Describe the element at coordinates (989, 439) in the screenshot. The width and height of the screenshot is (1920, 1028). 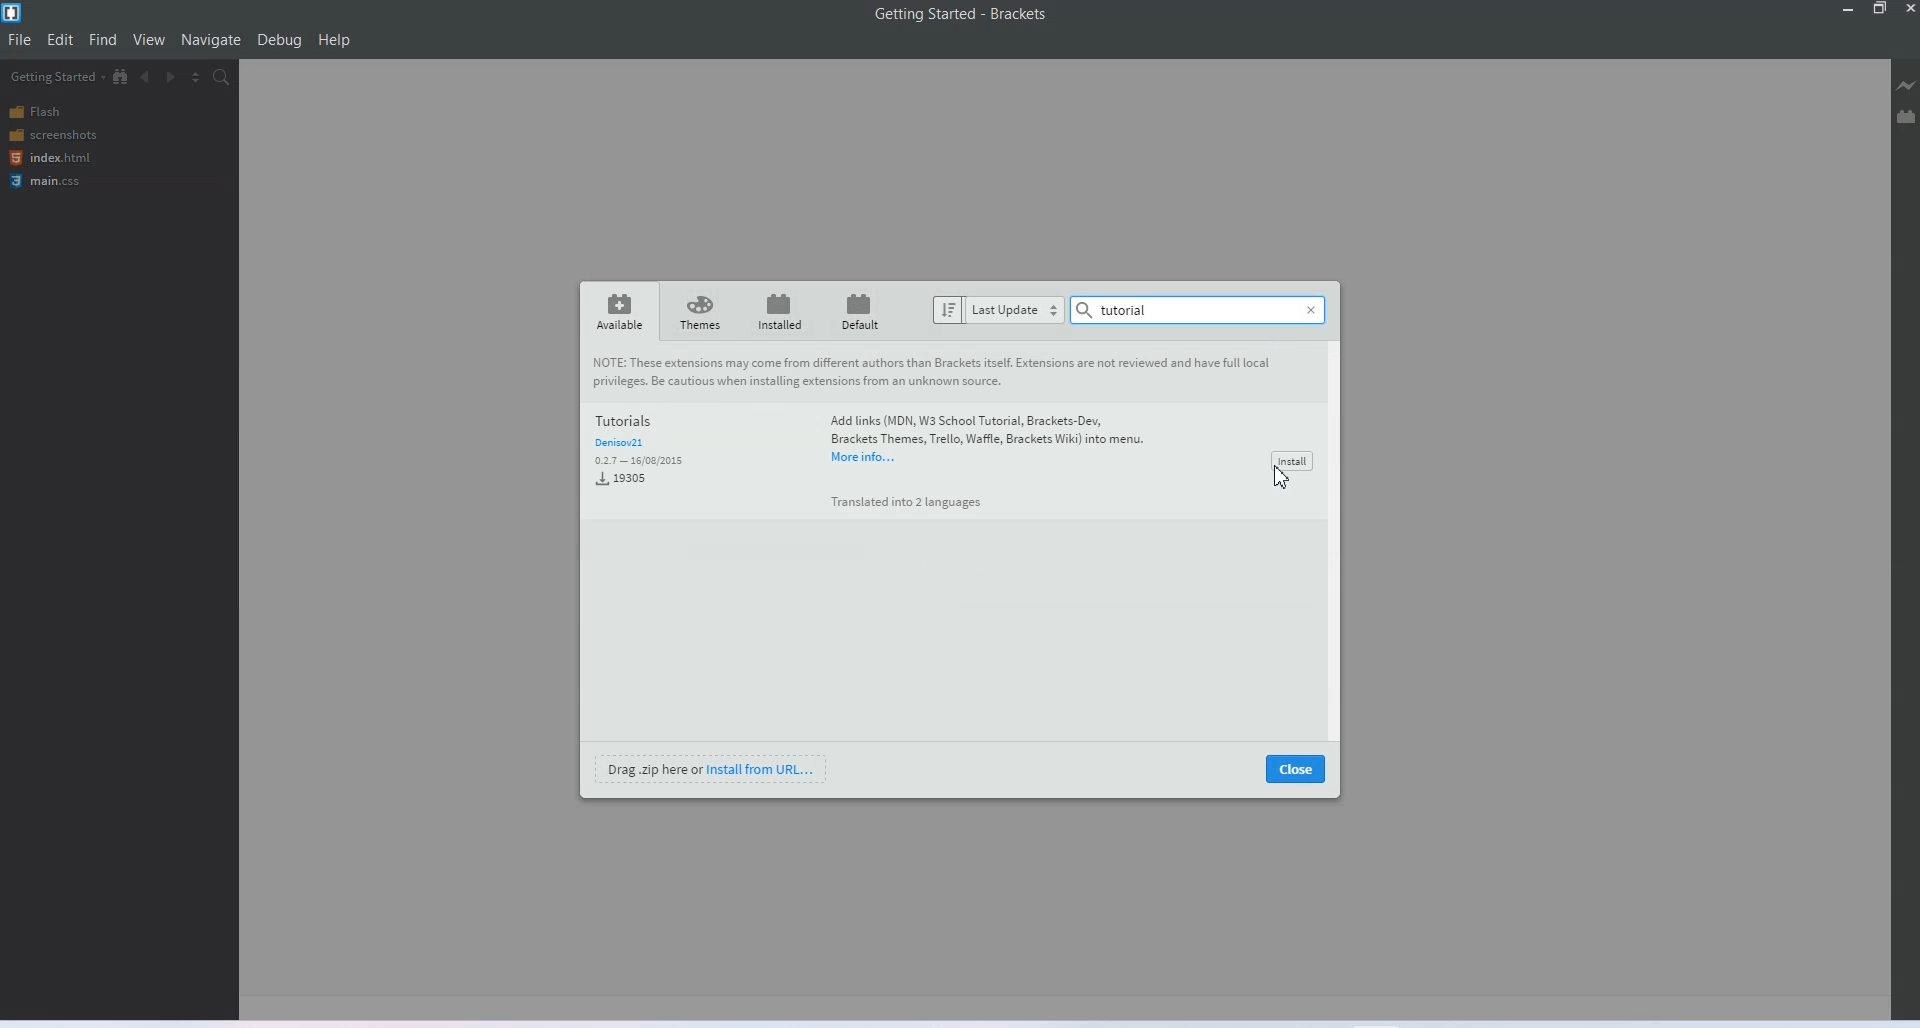
I see `‘Add links (MDN, W3 School Tutorial, Brackets-Dev,
Brackets Themes, Trello, Waffle, Brackets Wiki) into menu.` at that location.